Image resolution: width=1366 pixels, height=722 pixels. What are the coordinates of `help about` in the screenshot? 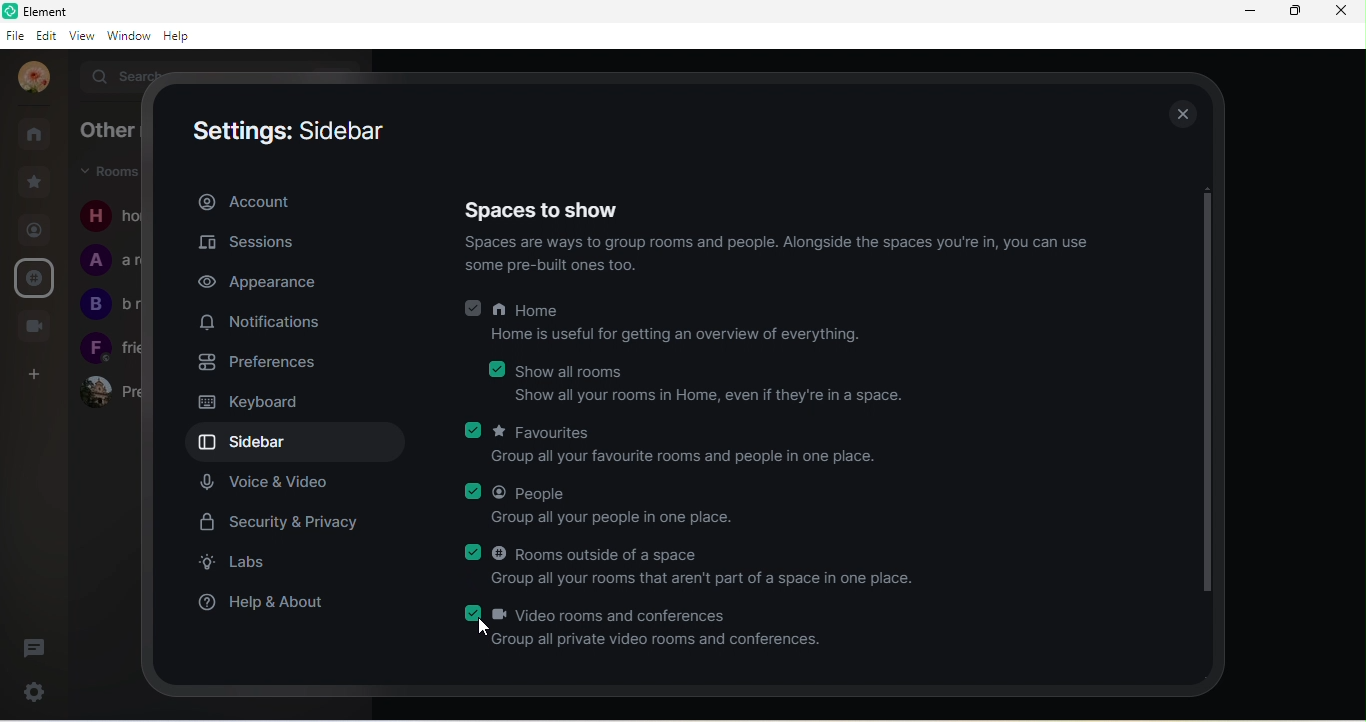 It's located at (268, 605).